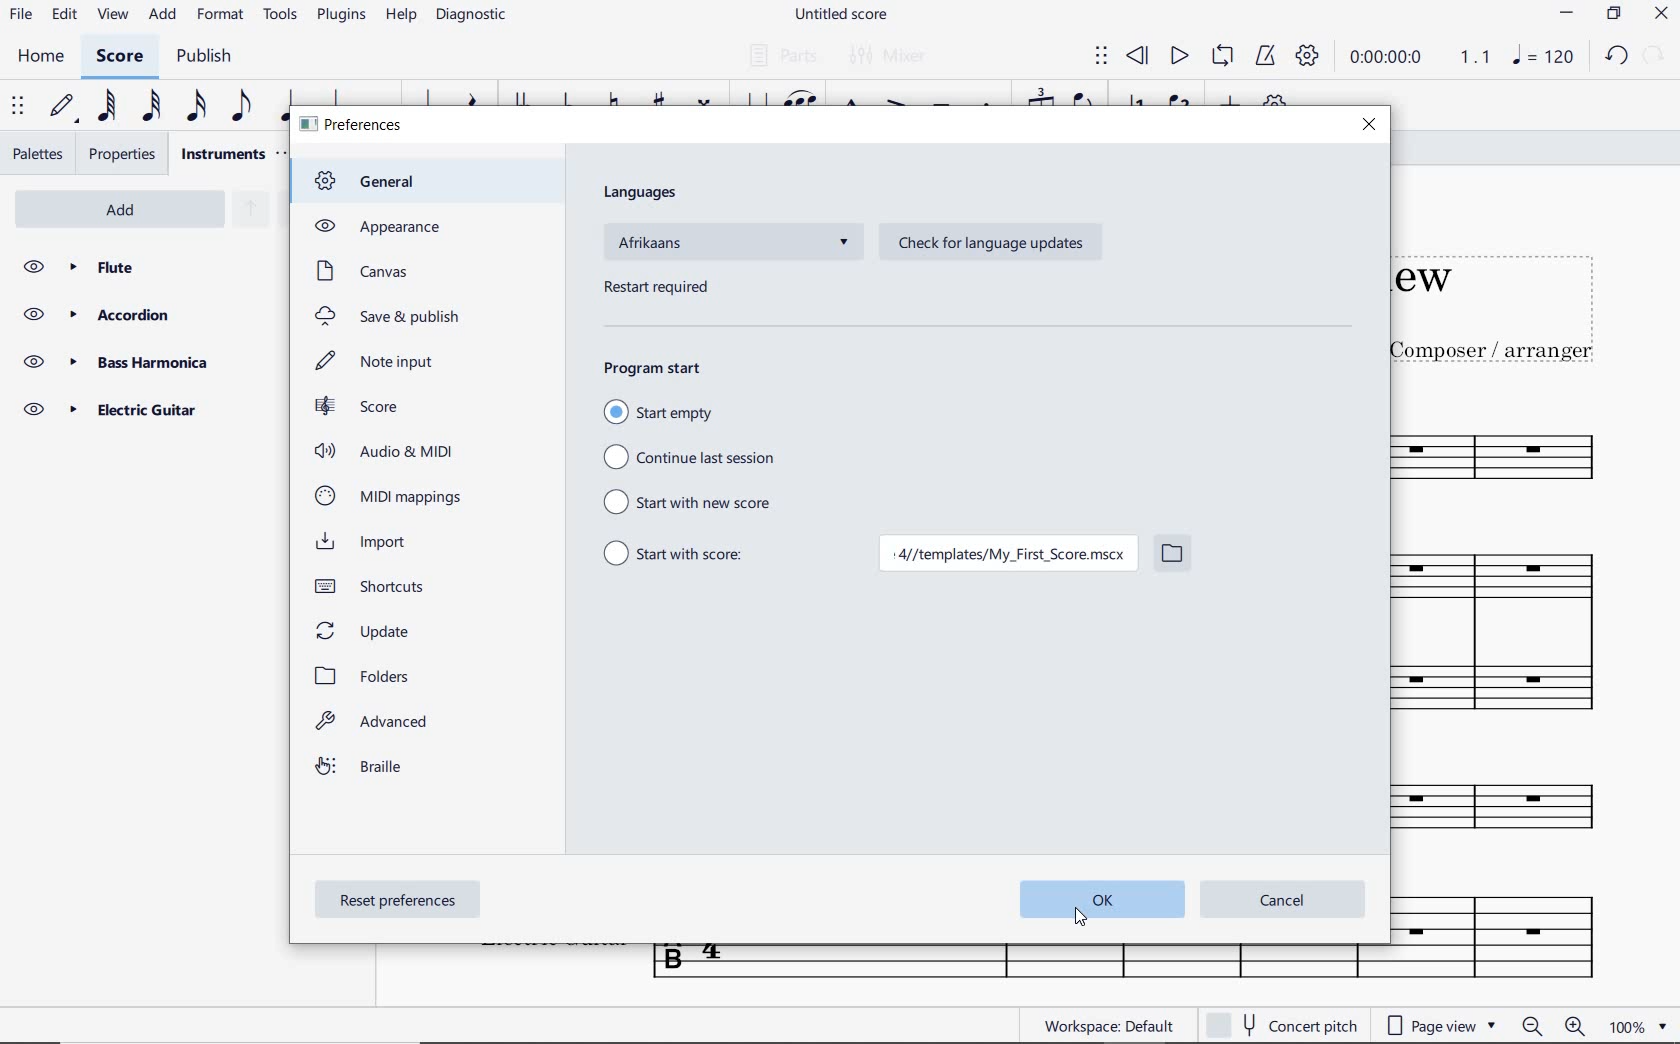  I want to click on home, so click(41, 57).